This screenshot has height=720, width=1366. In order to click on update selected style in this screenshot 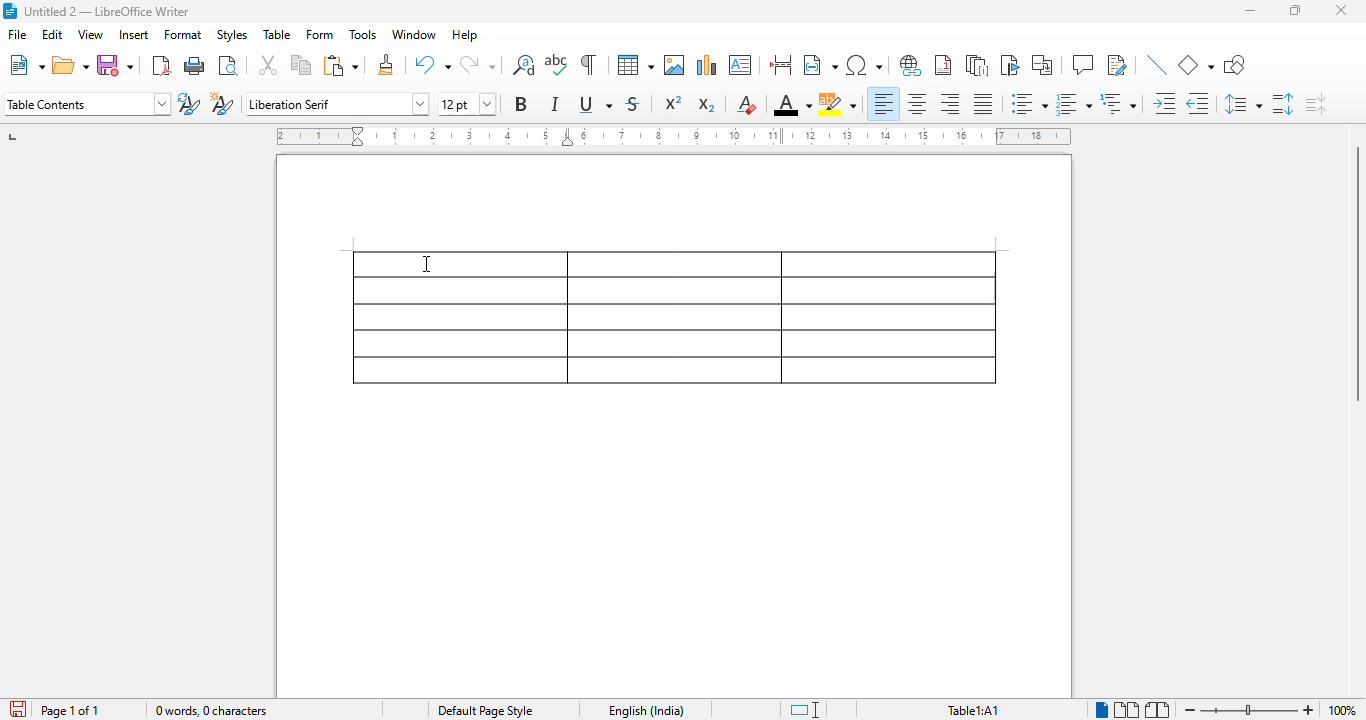, I will do `click(188, 103)`.